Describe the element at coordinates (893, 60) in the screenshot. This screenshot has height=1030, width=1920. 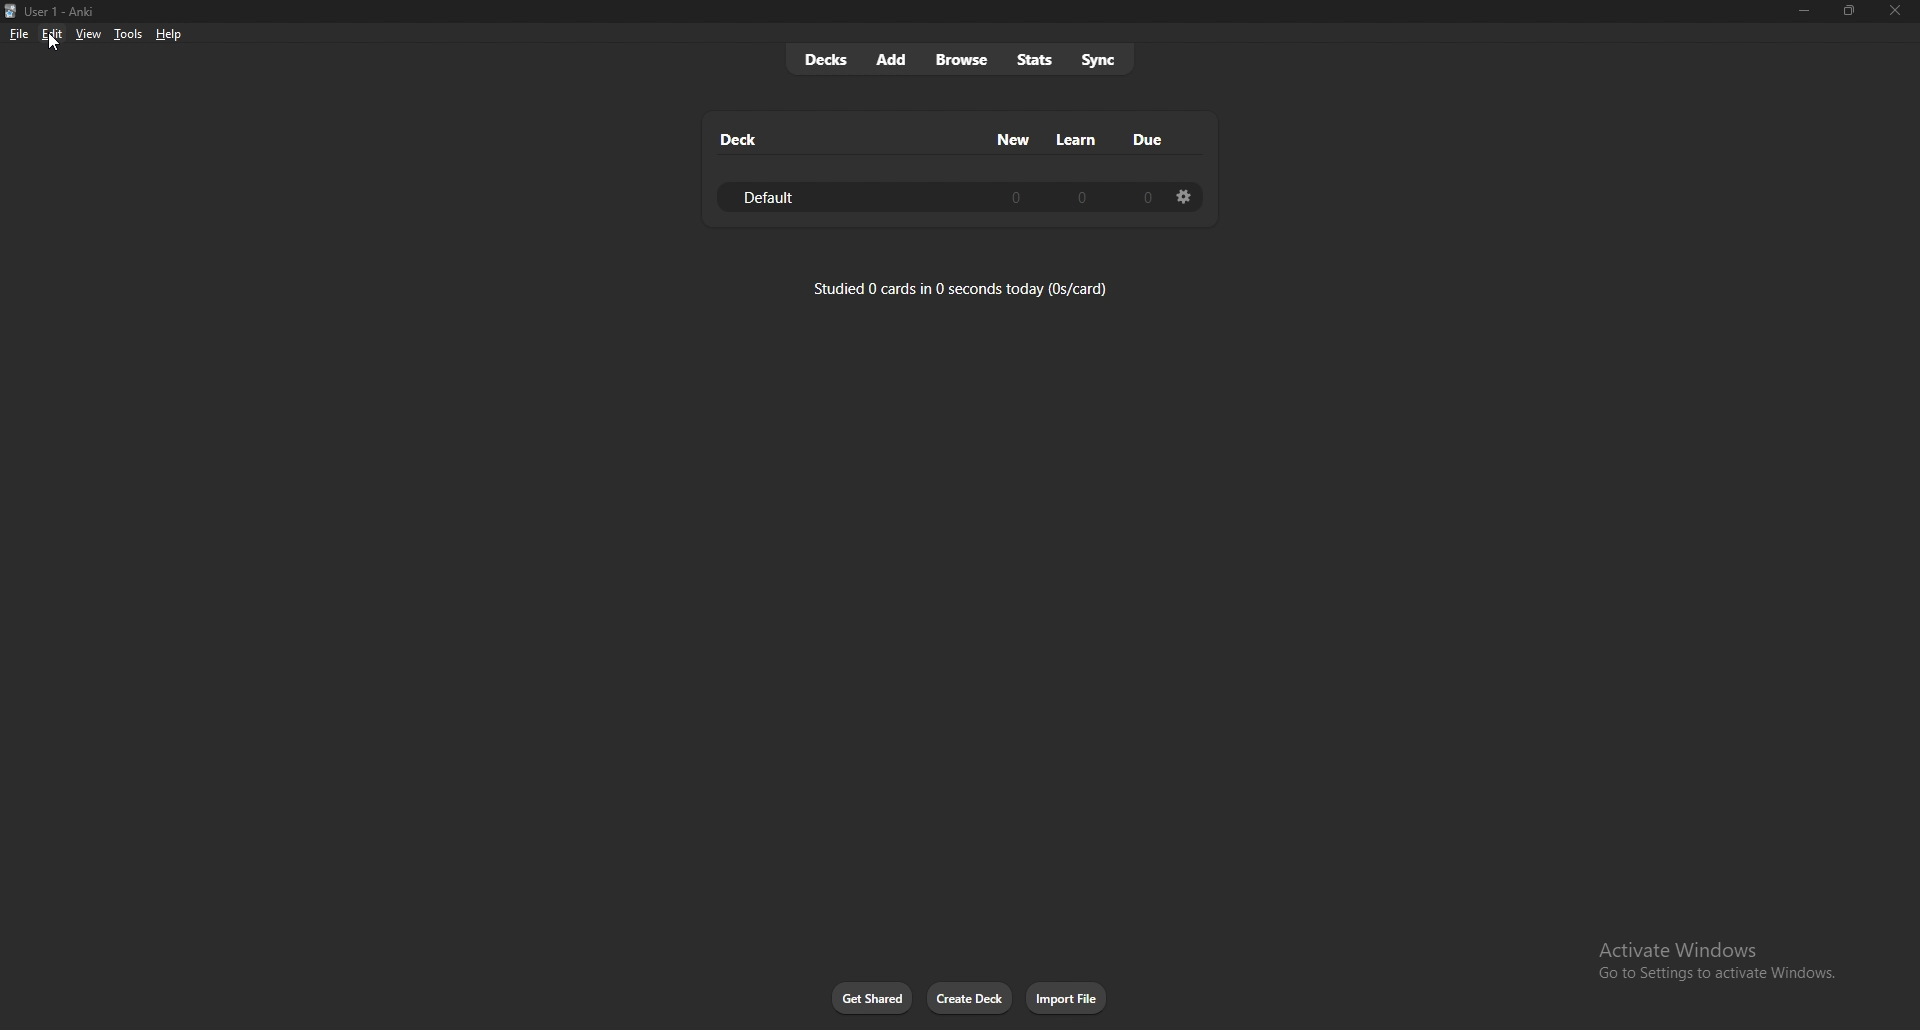
I see `add` at that location.